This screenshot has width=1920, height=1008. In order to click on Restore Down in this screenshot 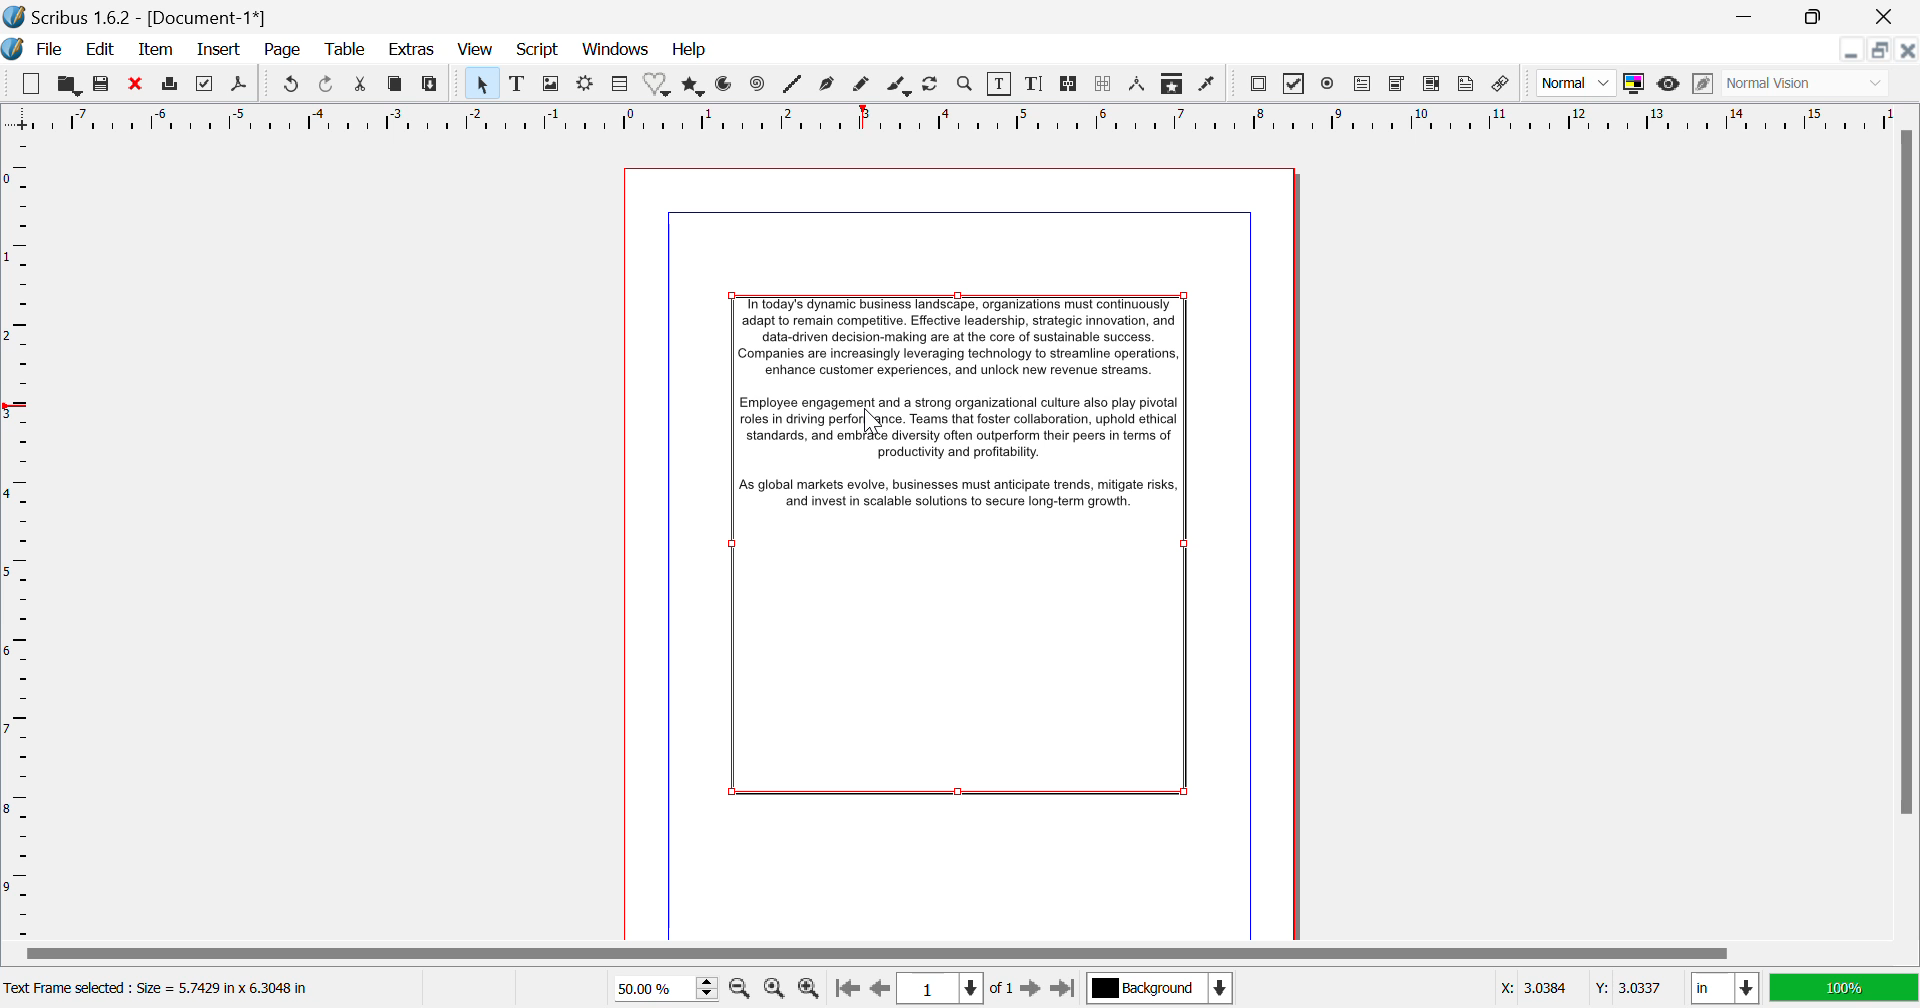, I will do `click(1751, 15)`.